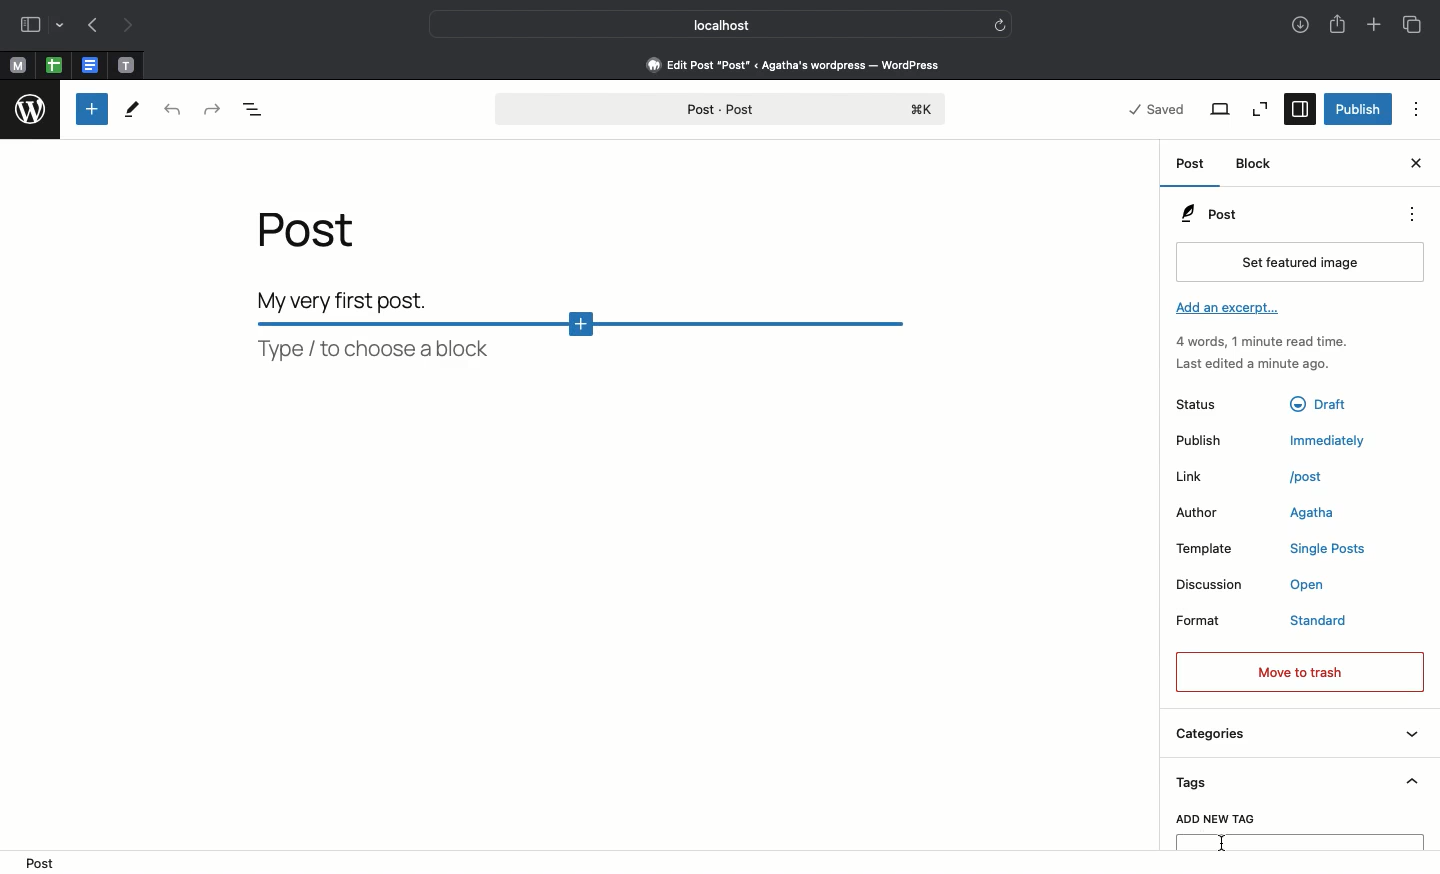 The height and width of the screenshot is (874, 1440). What do you see at coordinates (1311, 510) in the screenshot?
I see `Agatha` at bounding box center [1311, 510].